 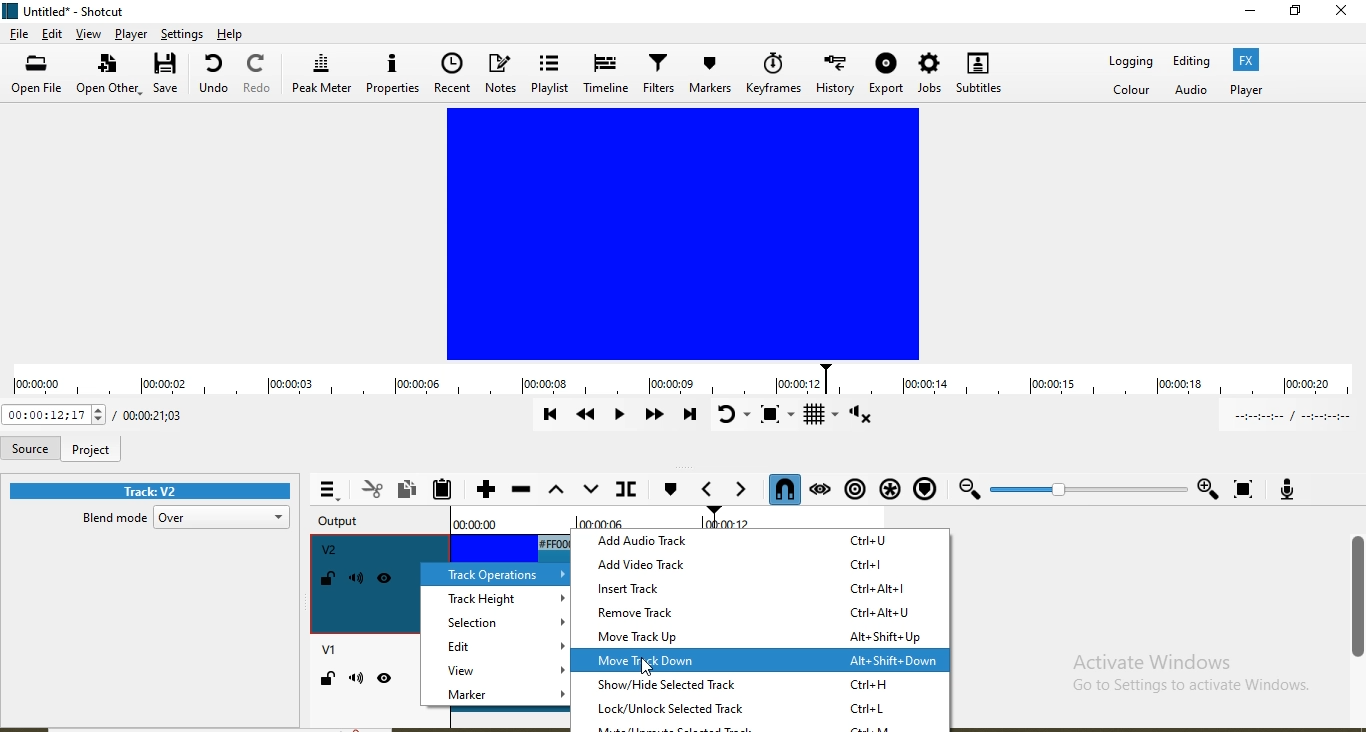 I want to click on show/hide selected track, so click(x=764, y=686).